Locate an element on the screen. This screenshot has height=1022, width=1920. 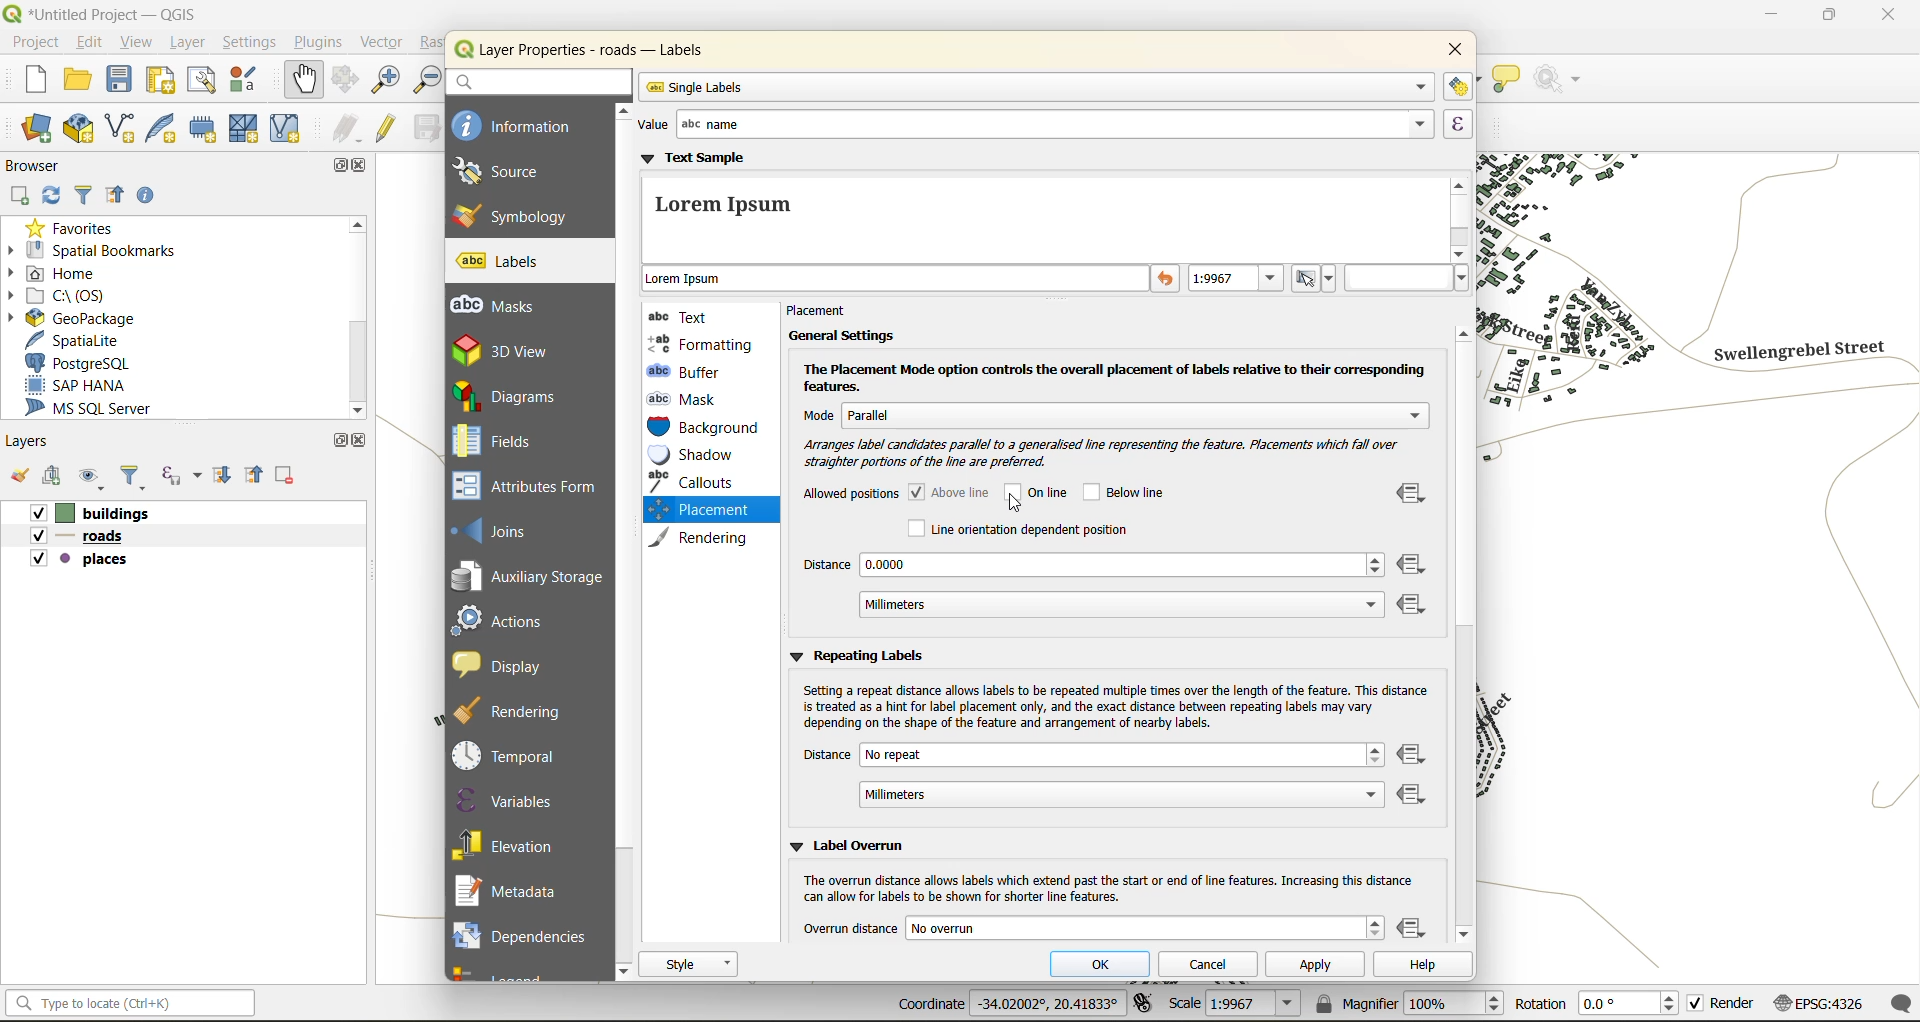
favorites is located at coordinates (75, 230).